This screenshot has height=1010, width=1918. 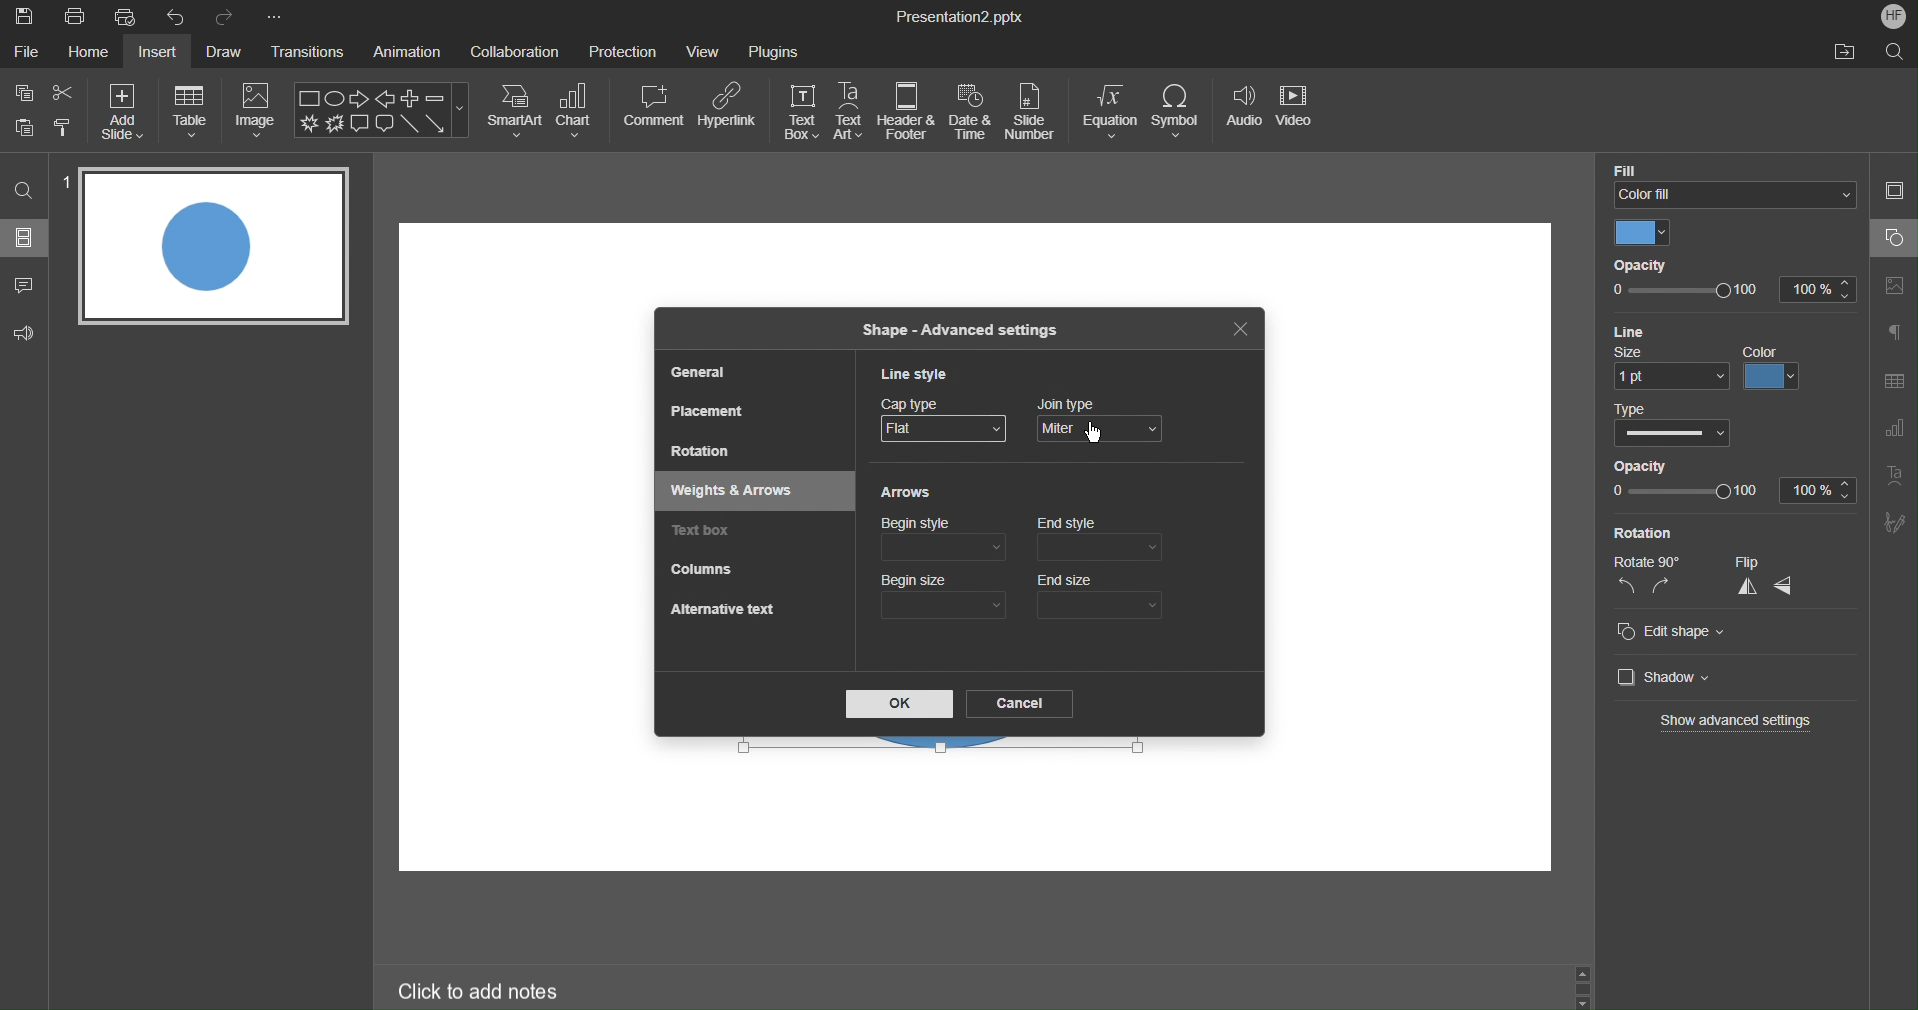 What do you see at coordinates (1635, 329) in the screenshot?
I see `Line` at bounding box center [1635, 329].